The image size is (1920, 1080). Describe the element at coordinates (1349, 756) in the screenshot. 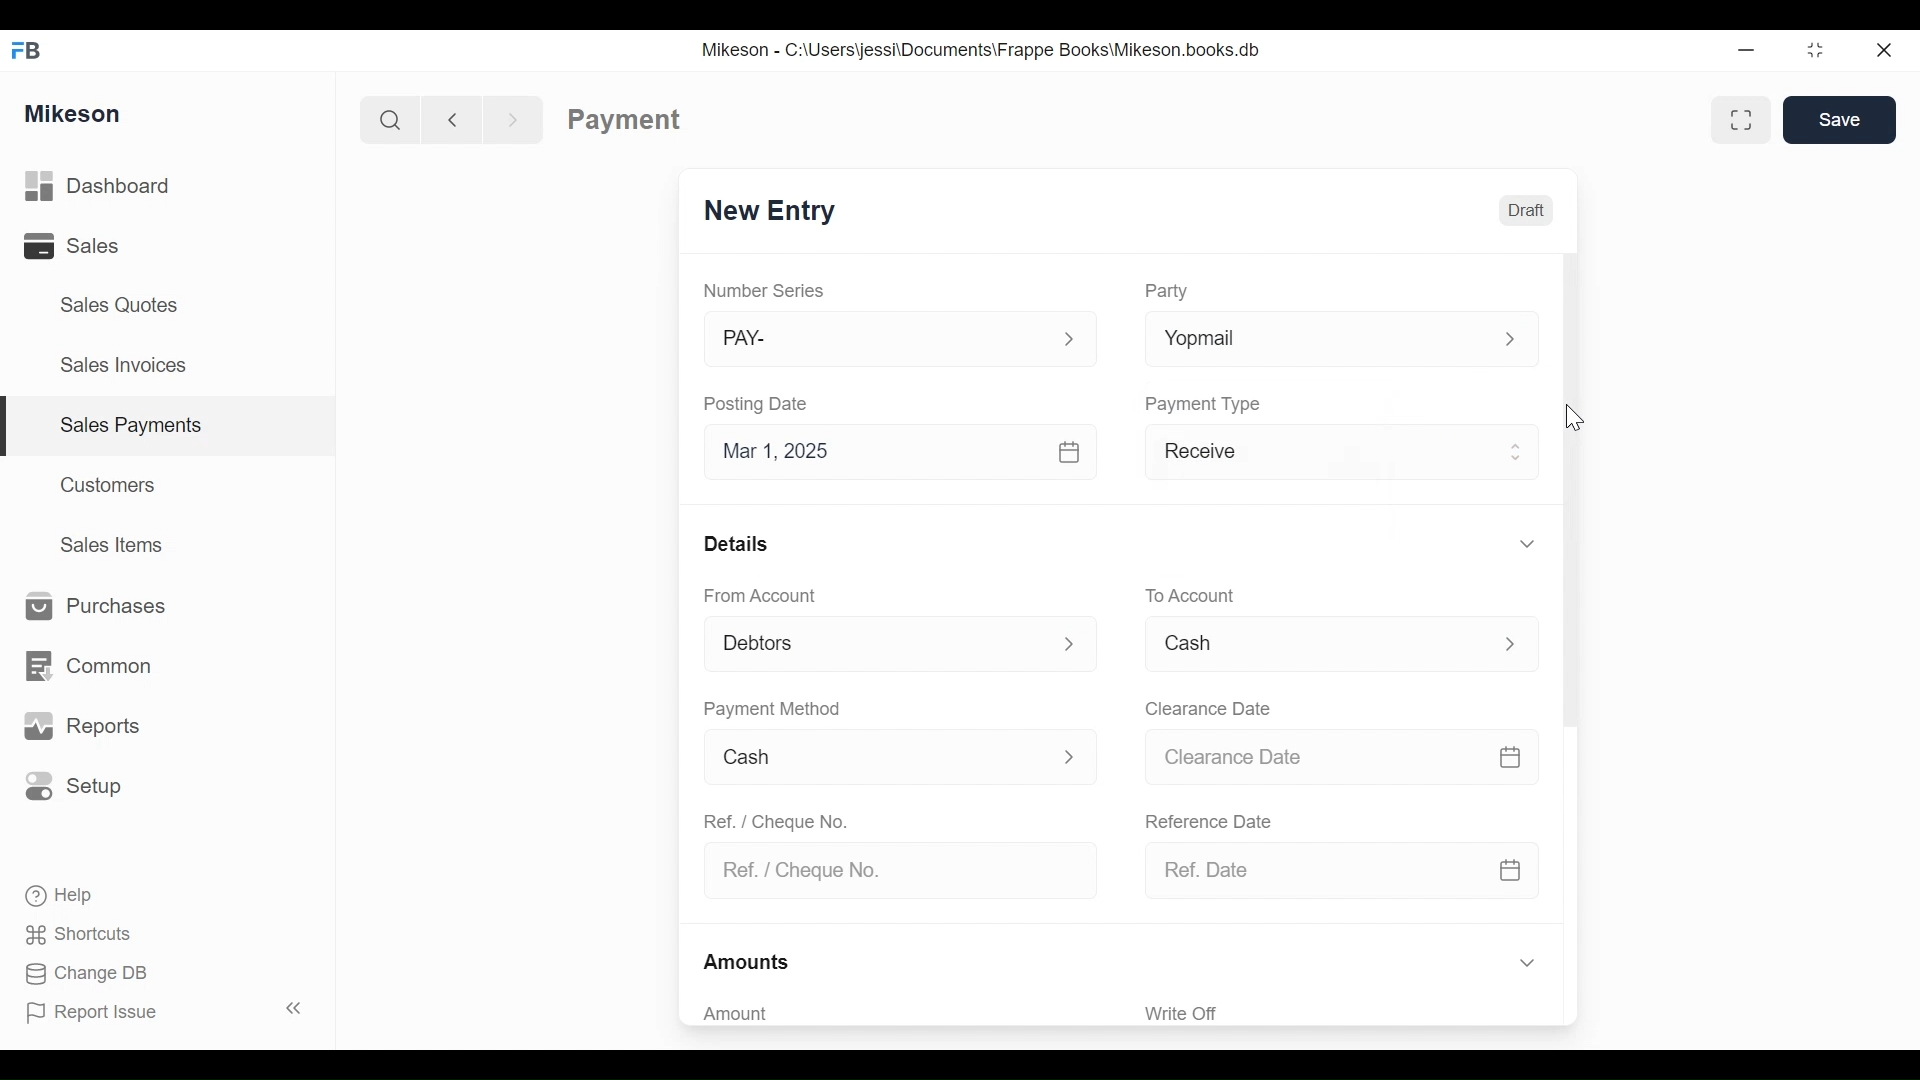

I see `Clearance date` at that location.